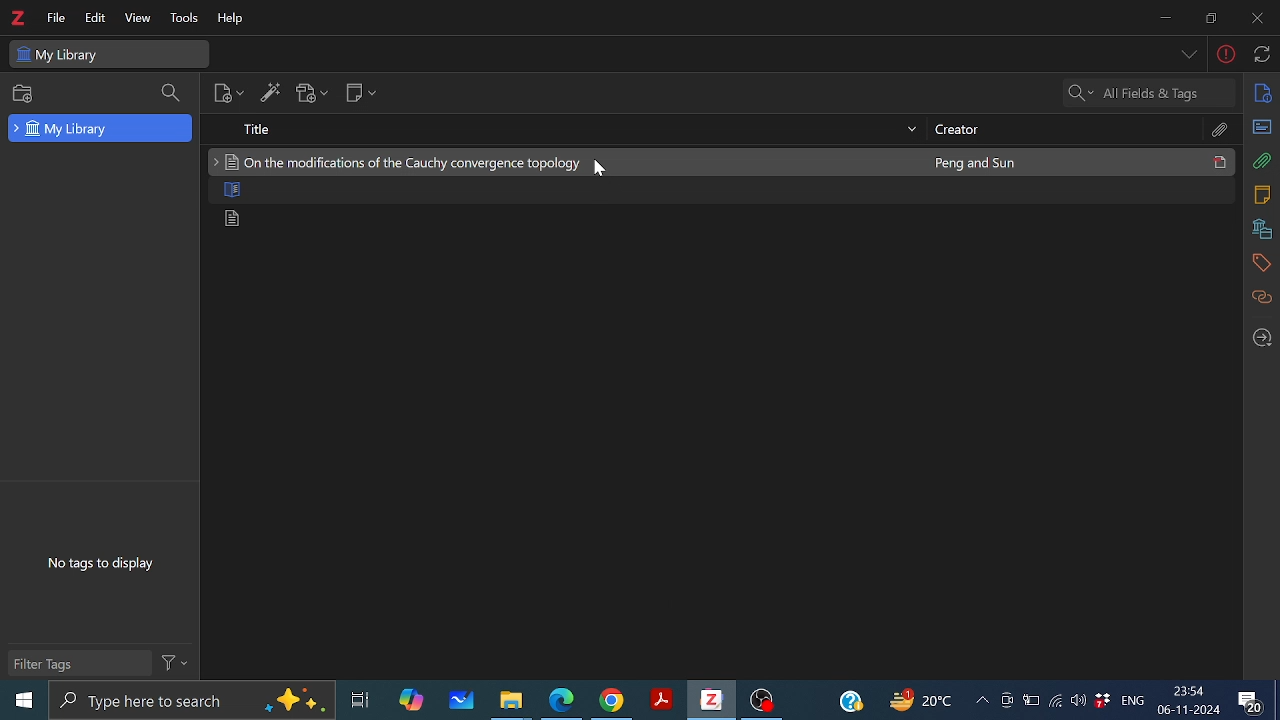  I want to click on Add note, so click(360, 95).